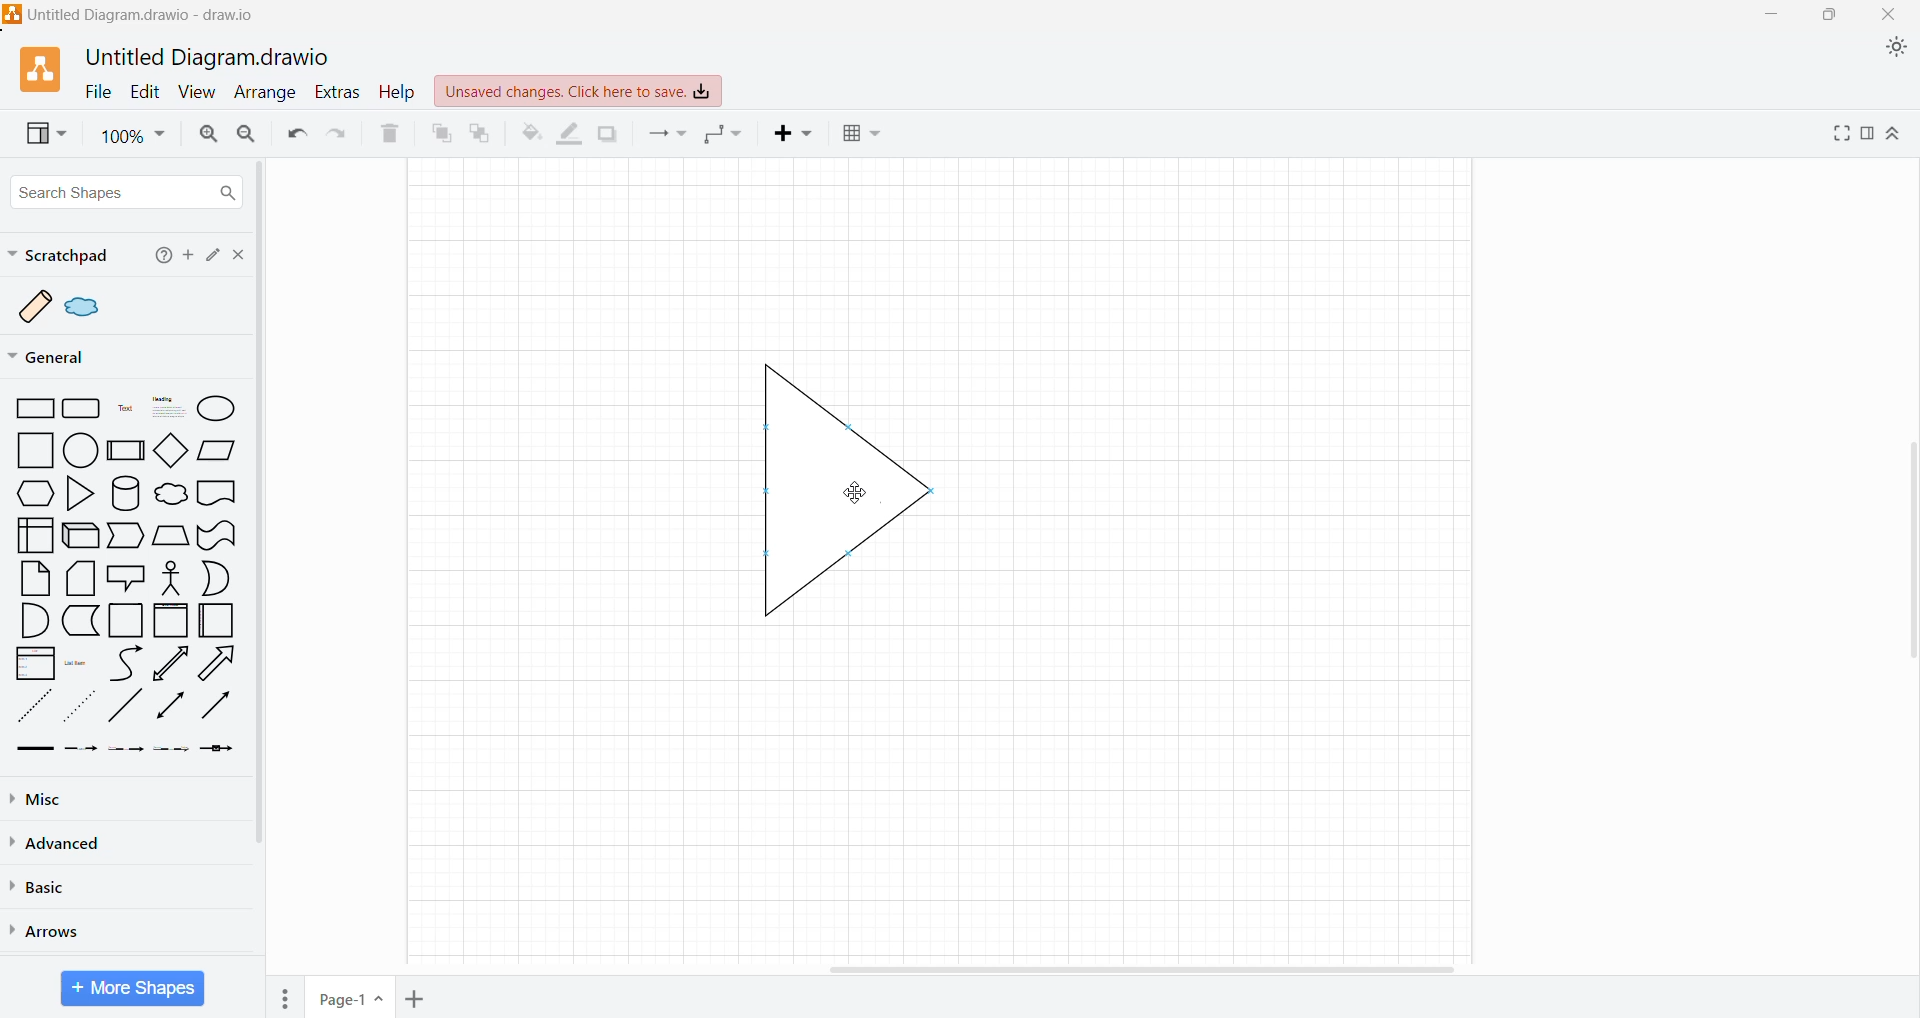 Image resolution: width=1920 pixels, height=1018 pixels. What do you see at coordinates (1894, 132) in the screenshot?
I see `Expand/Collapse` at bounding box center [1894, 132].